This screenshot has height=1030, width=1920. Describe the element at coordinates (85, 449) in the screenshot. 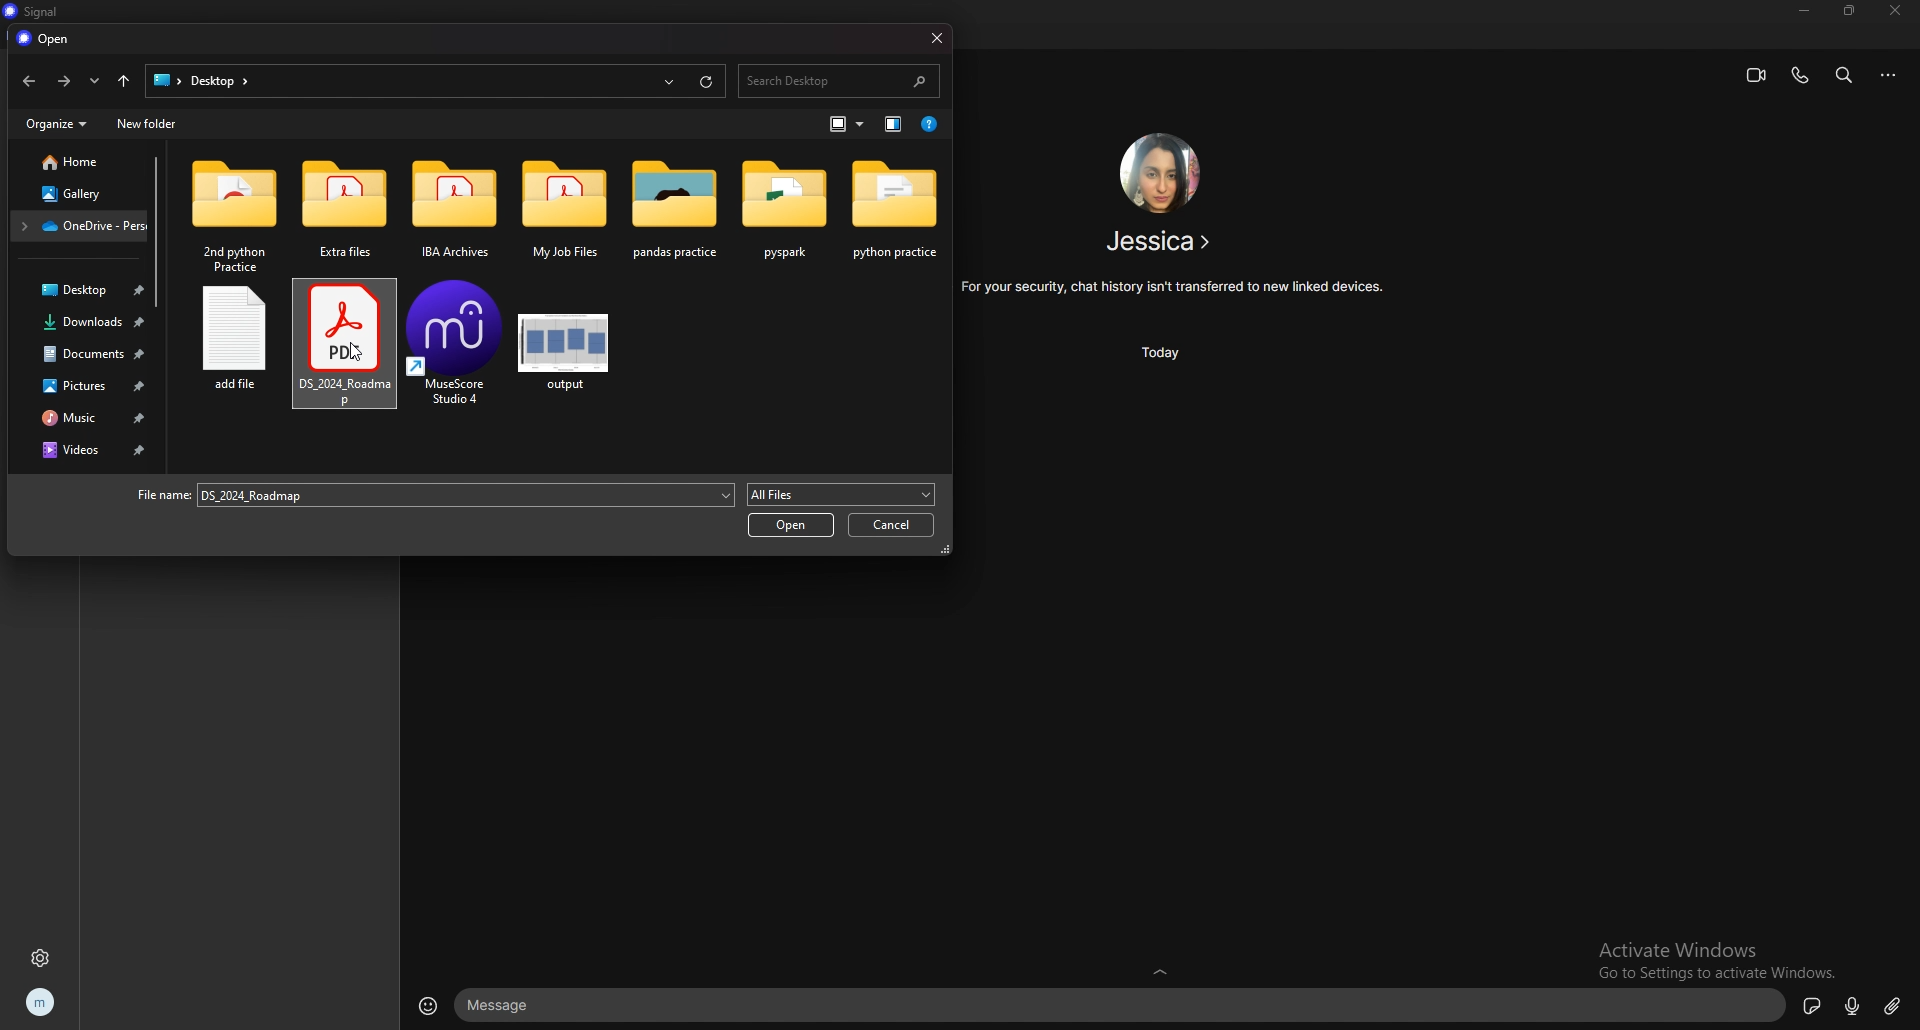

I see `videos` at that location.